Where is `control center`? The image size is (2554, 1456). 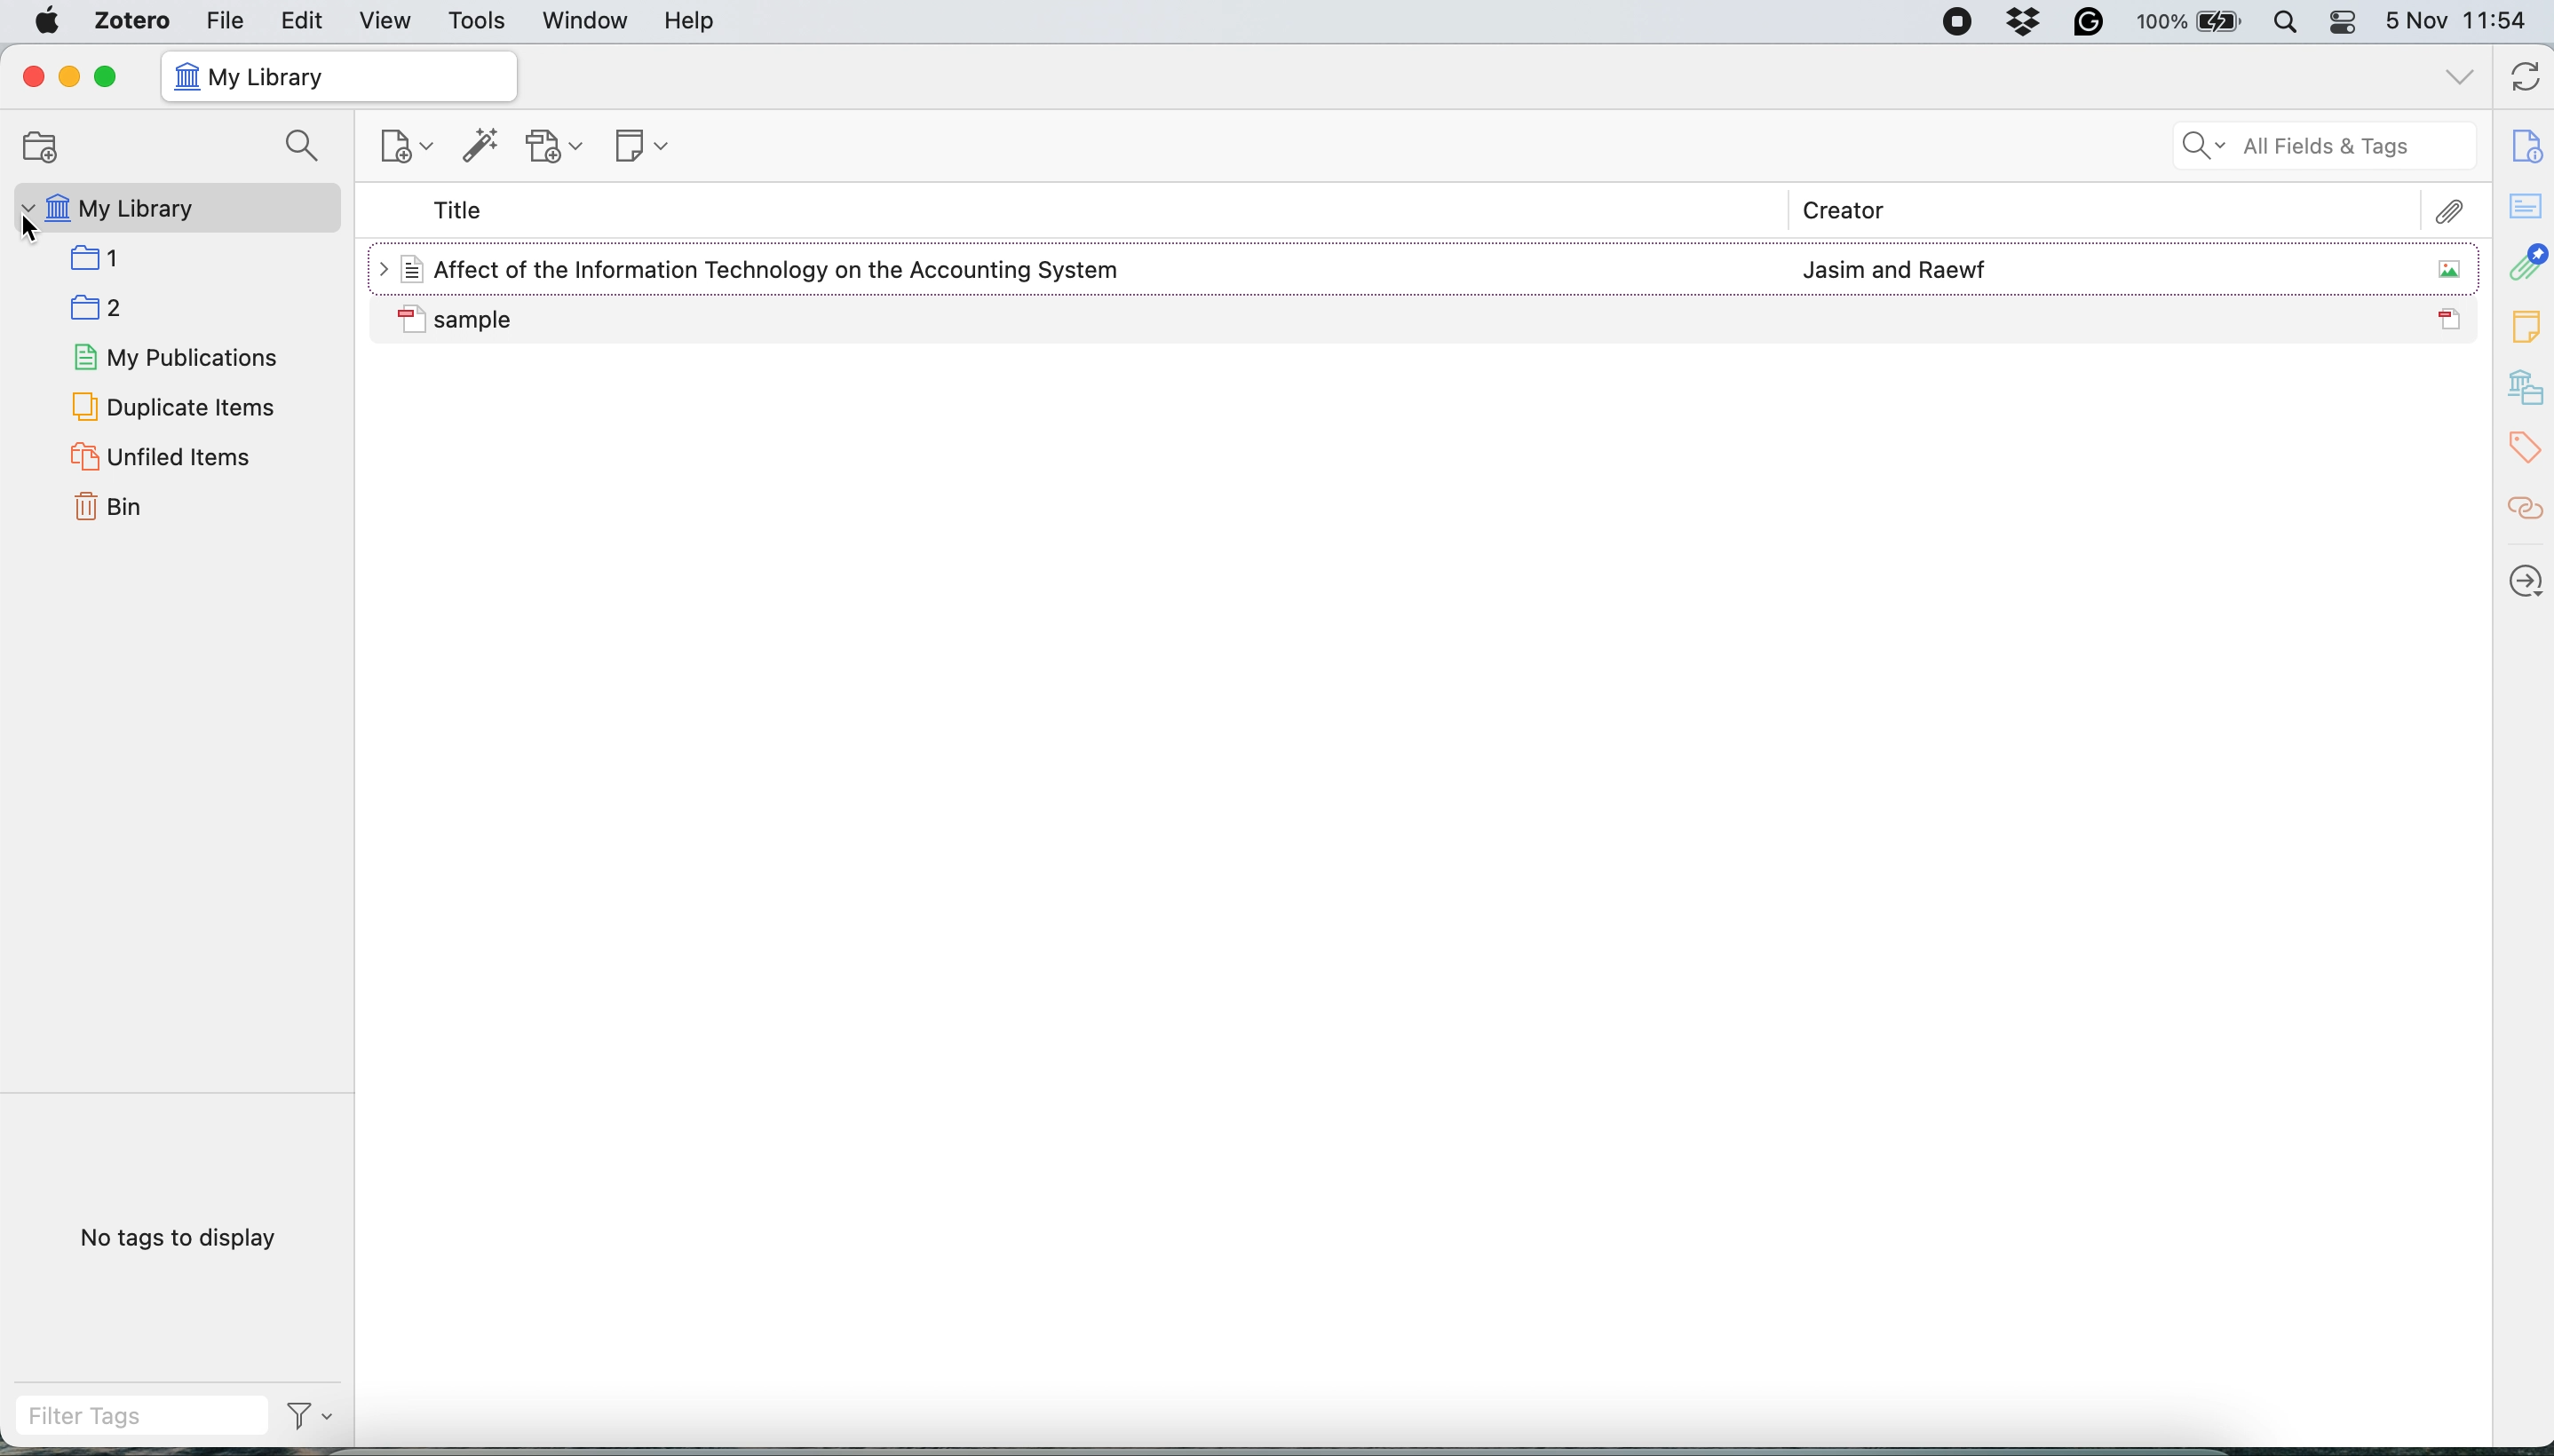 control center is located at coordinates (2349, 28).